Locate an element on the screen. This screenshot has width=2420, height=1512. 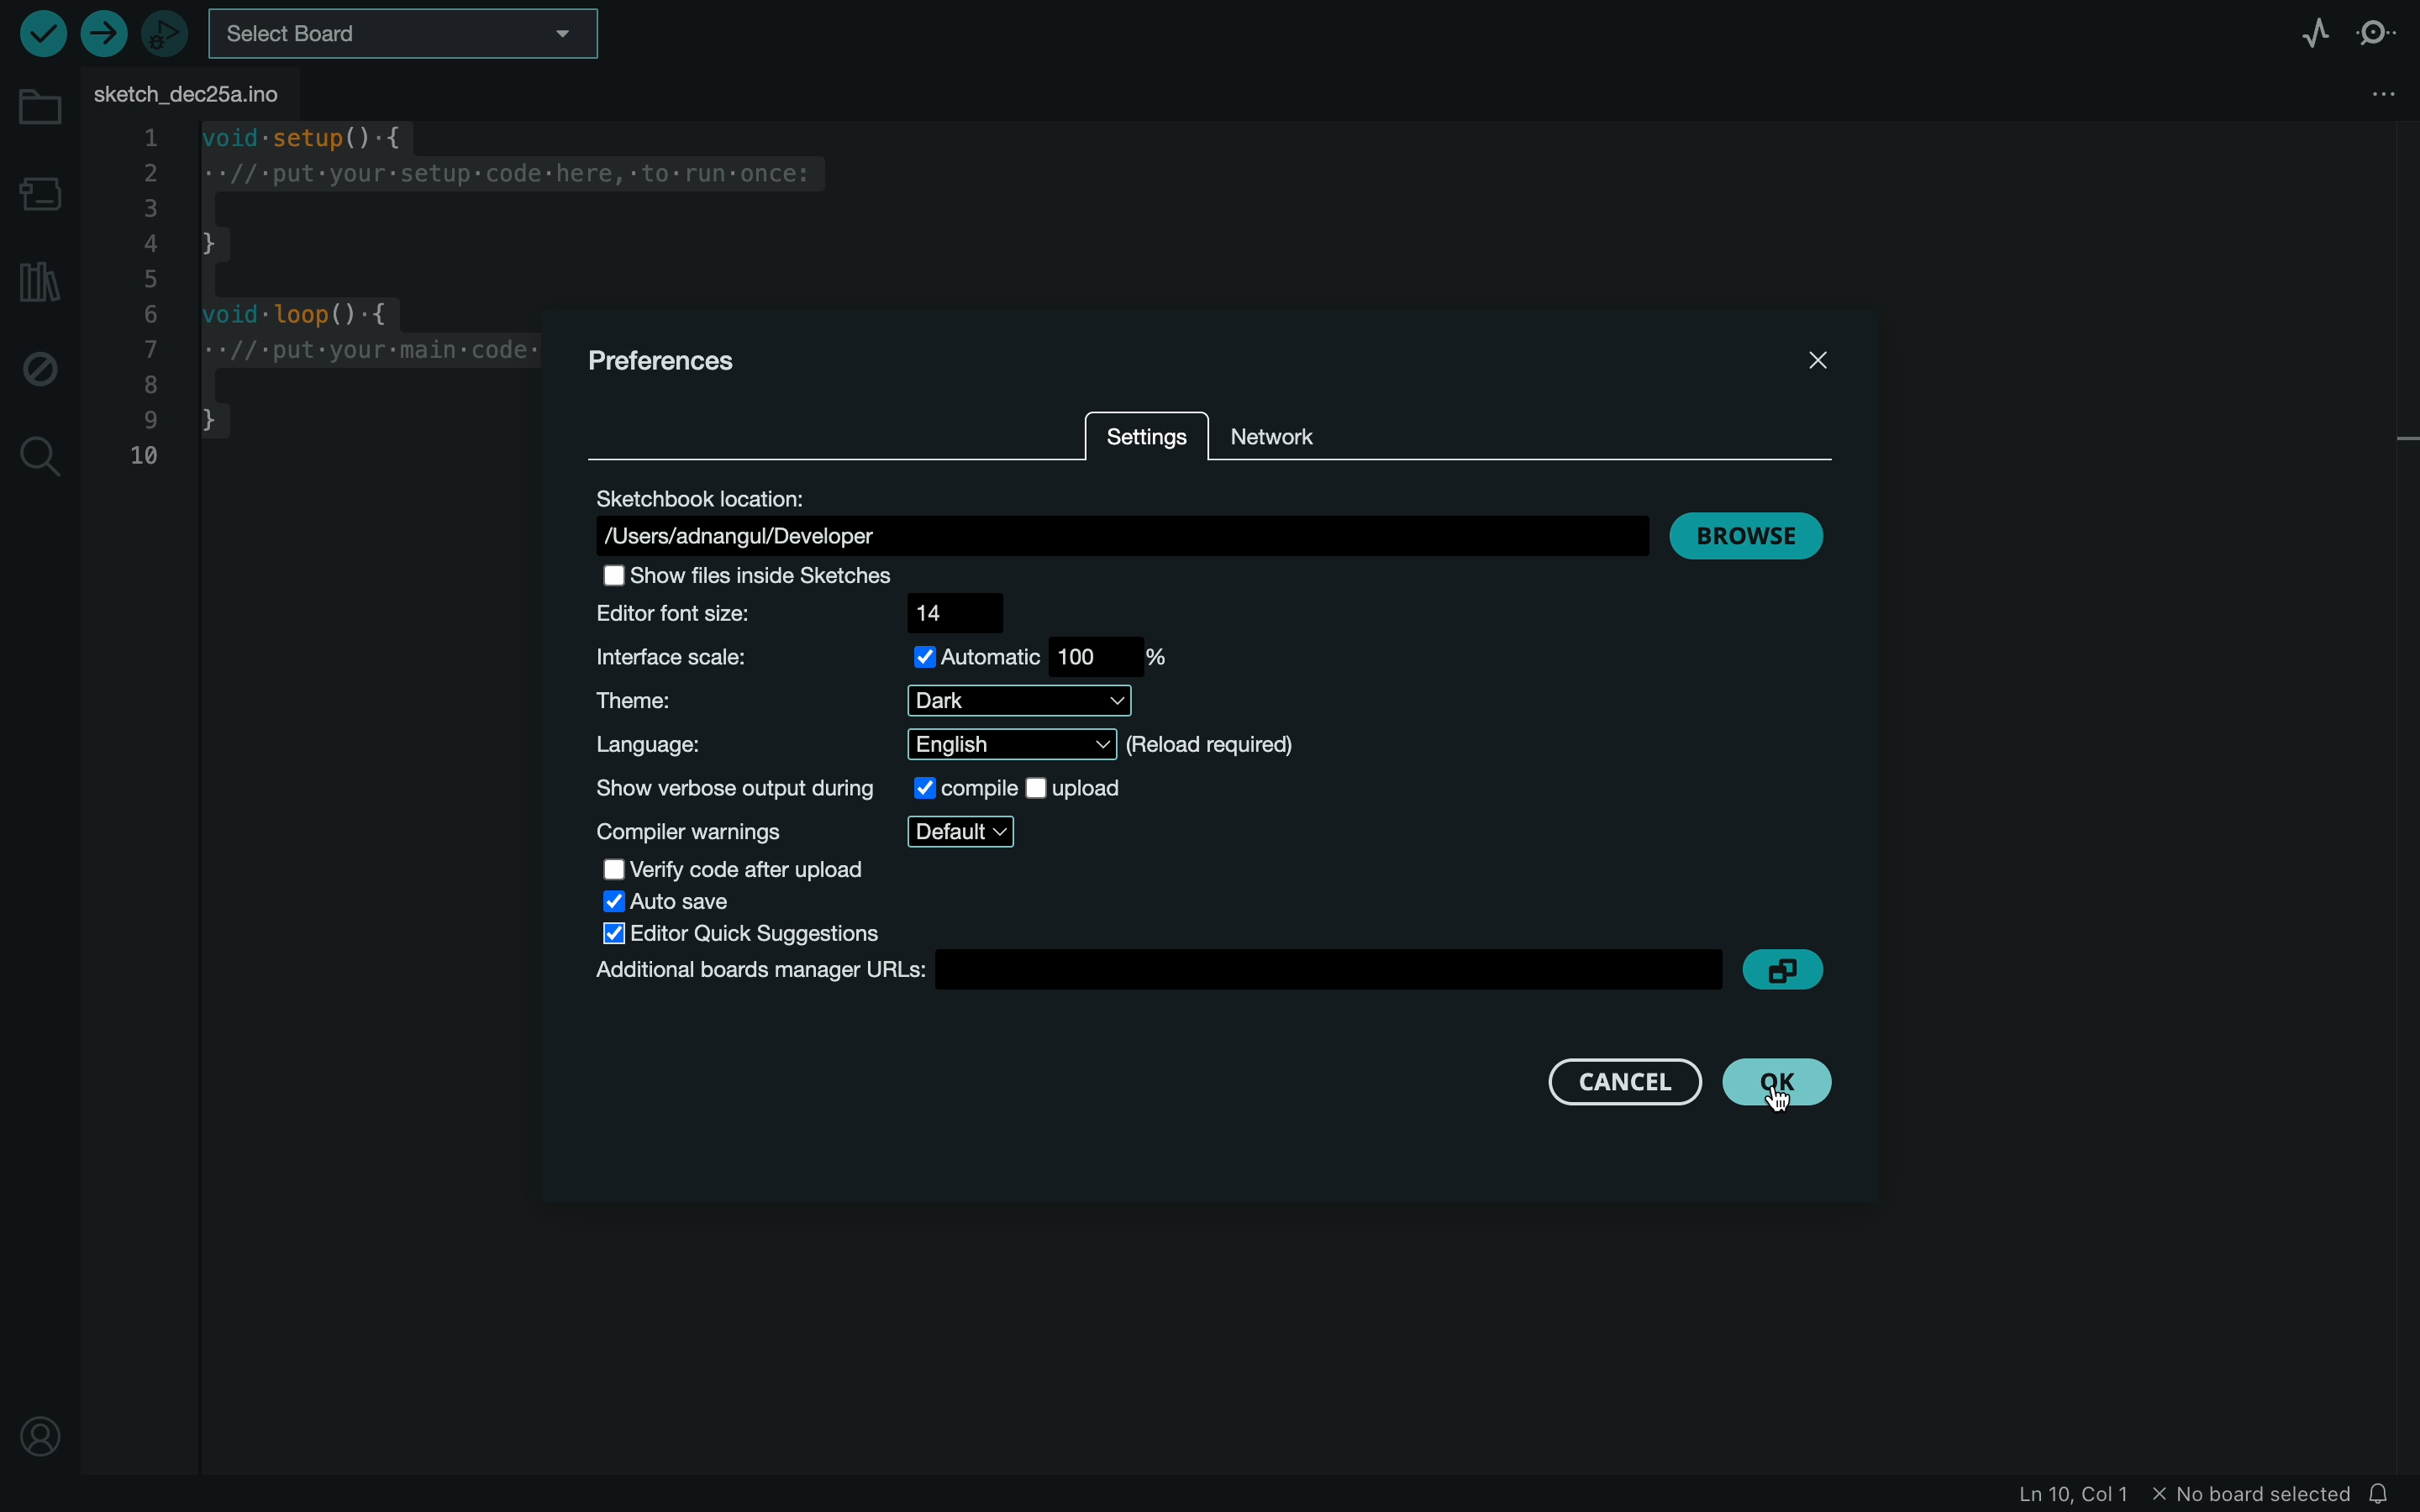
show  verbose is located at coordinates (861, 786).